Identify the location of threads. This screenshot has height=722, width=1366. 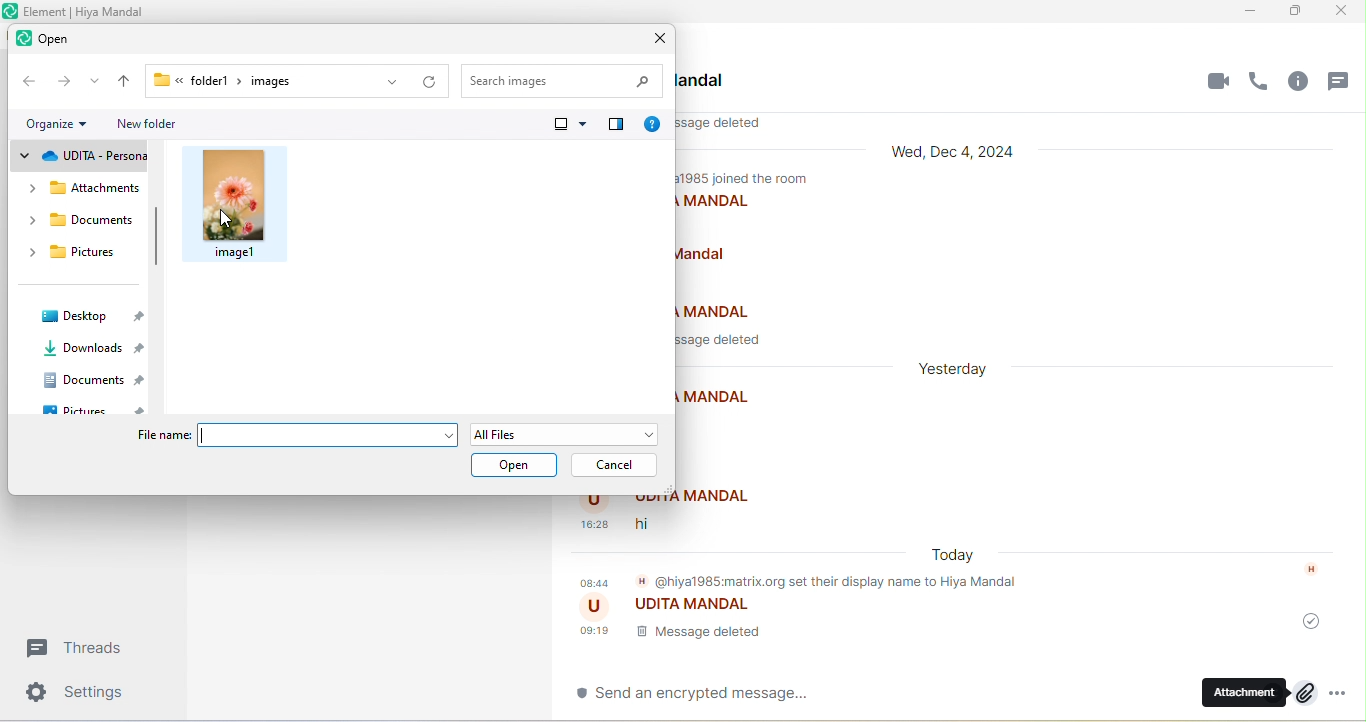
(85, 647).